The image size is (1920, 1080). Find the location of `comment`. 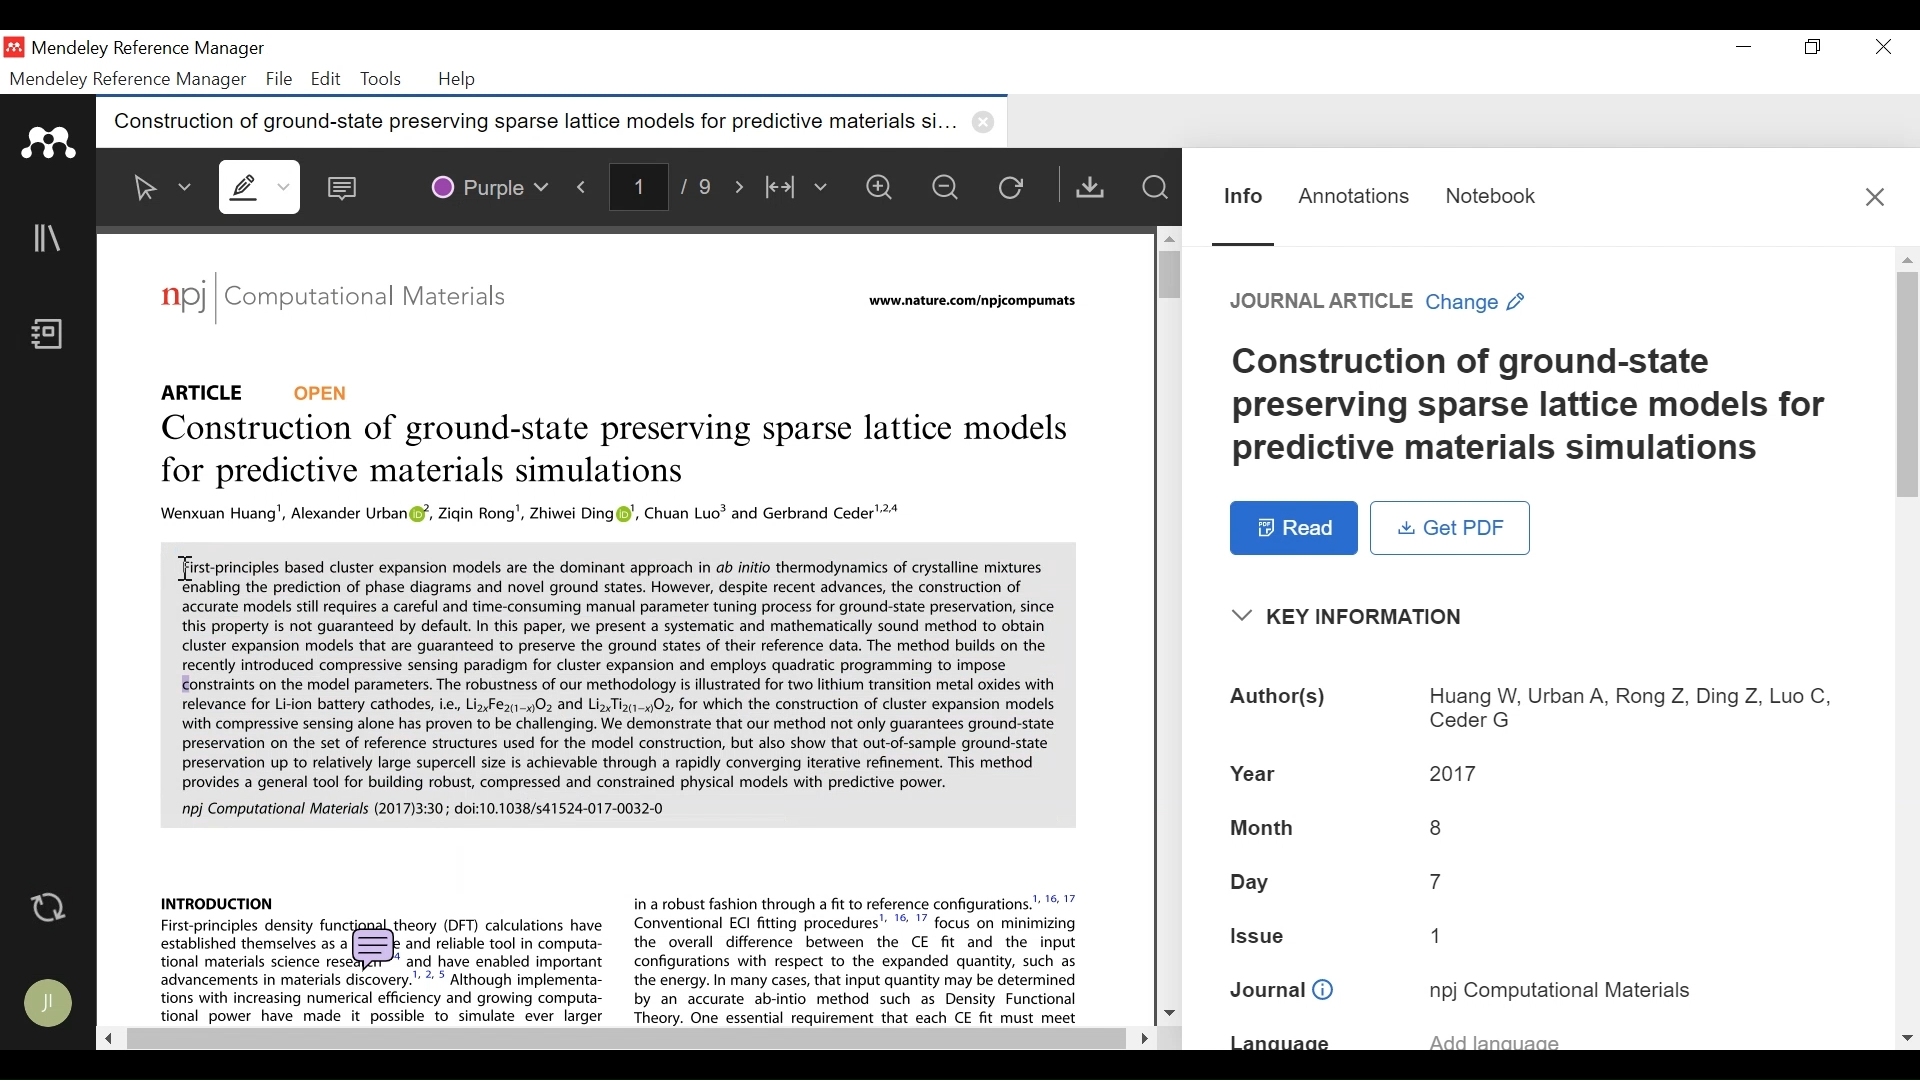

comment is located at coordinates (374, 949).